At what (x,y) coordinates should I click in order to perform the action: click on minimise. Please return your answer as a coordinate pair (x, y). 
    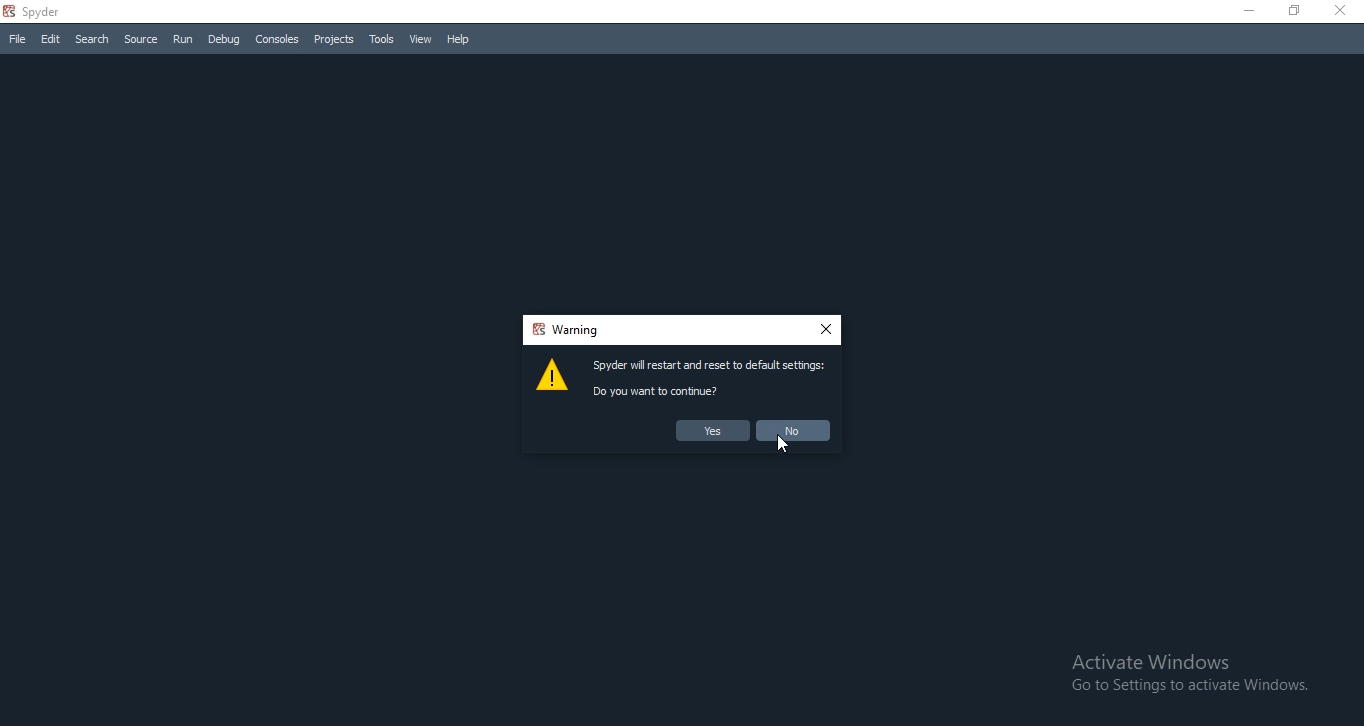
    Looking at the image, I should click on (1247, 12).